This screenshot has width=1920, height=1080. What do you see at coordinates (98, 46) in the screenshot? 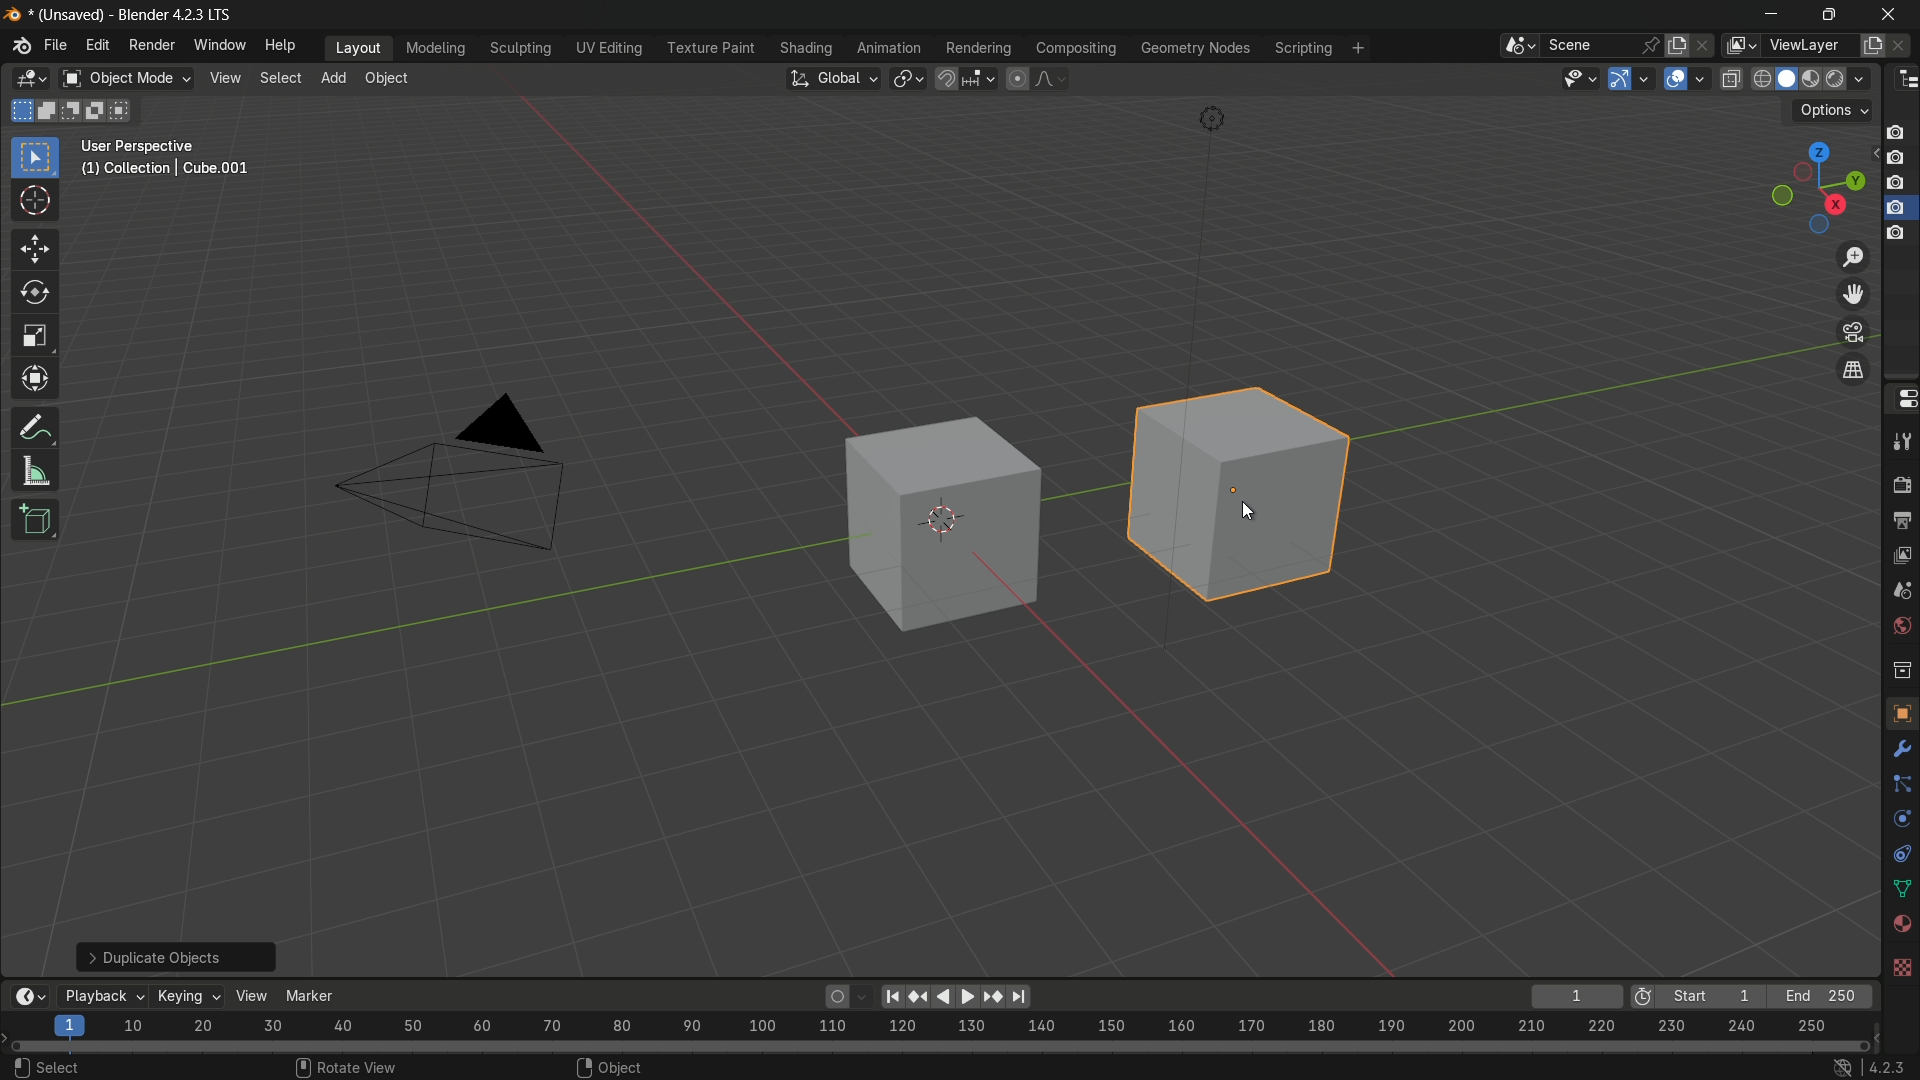
I see `edit menu` at bounding box center [98, 46].